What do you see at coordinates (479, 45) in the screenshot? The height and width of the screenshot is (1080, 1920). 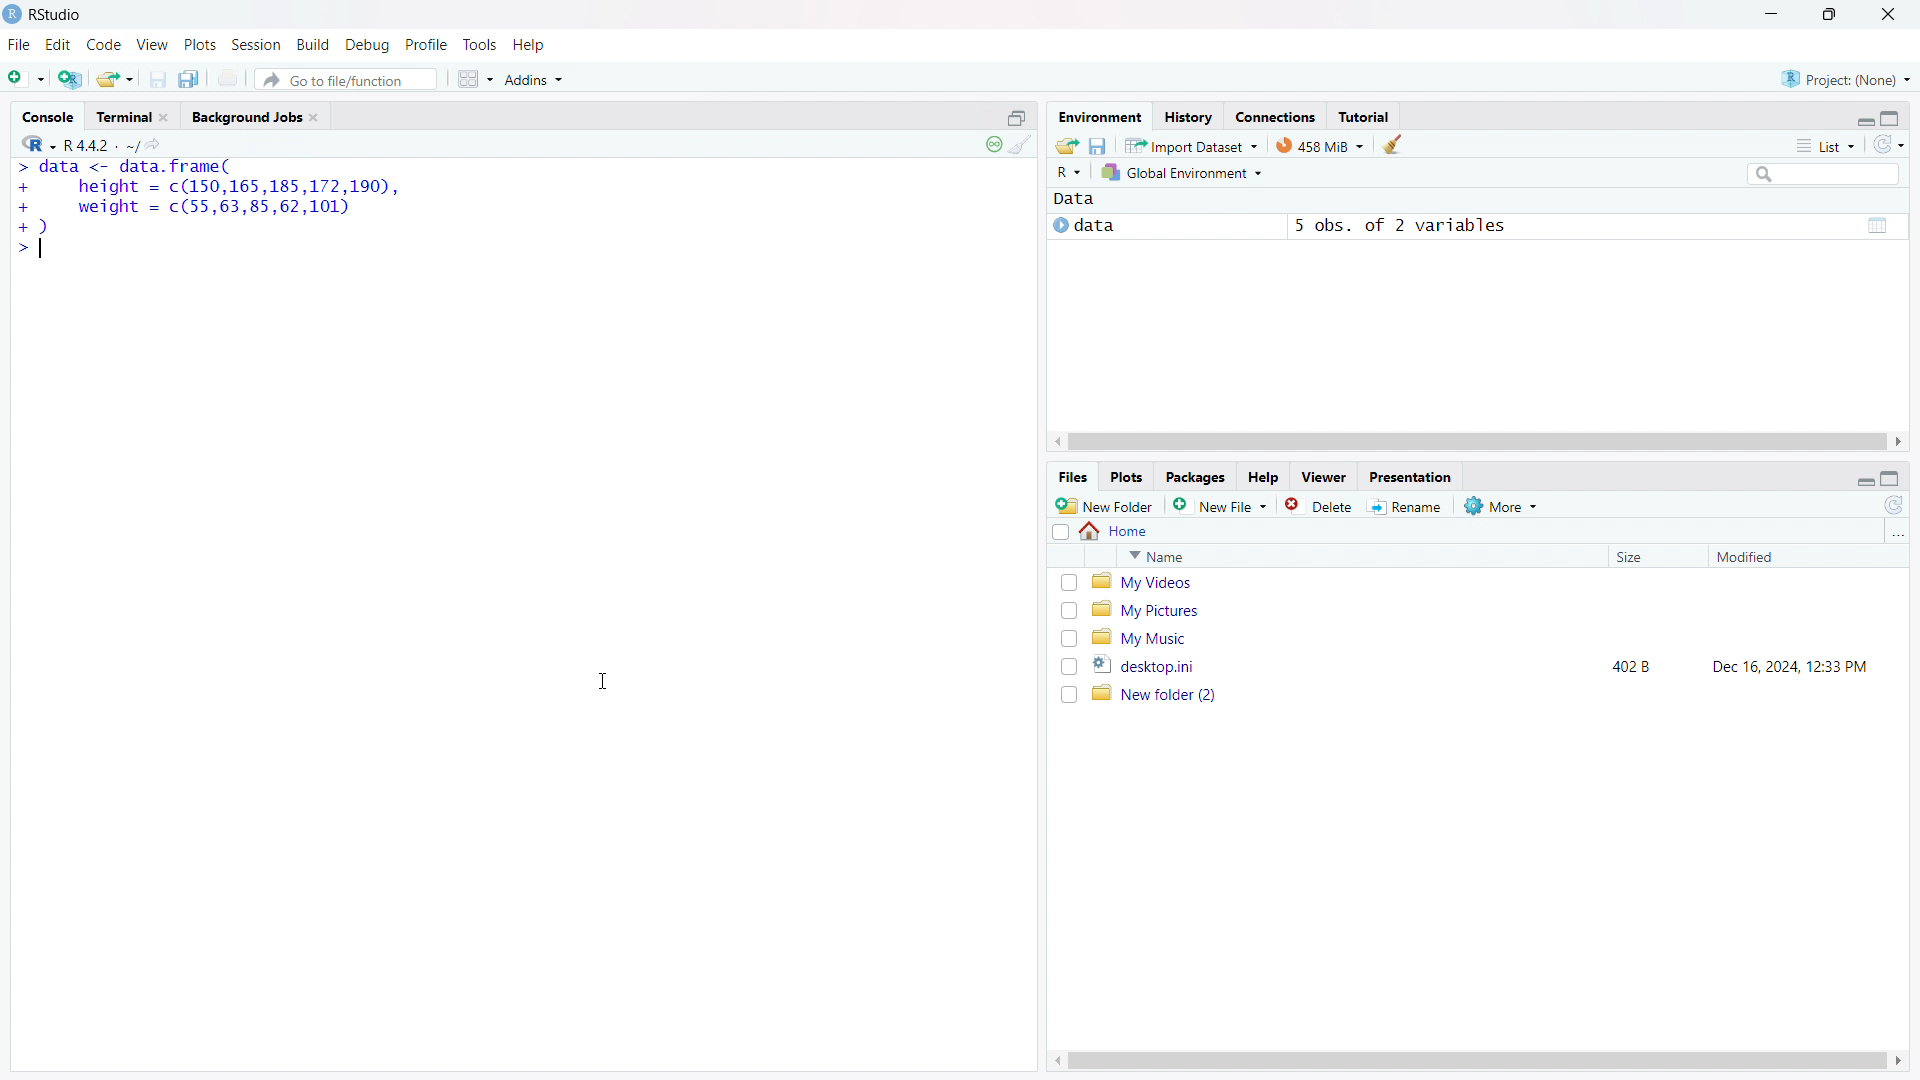 I see `tools` at bounding box center [479, 45].